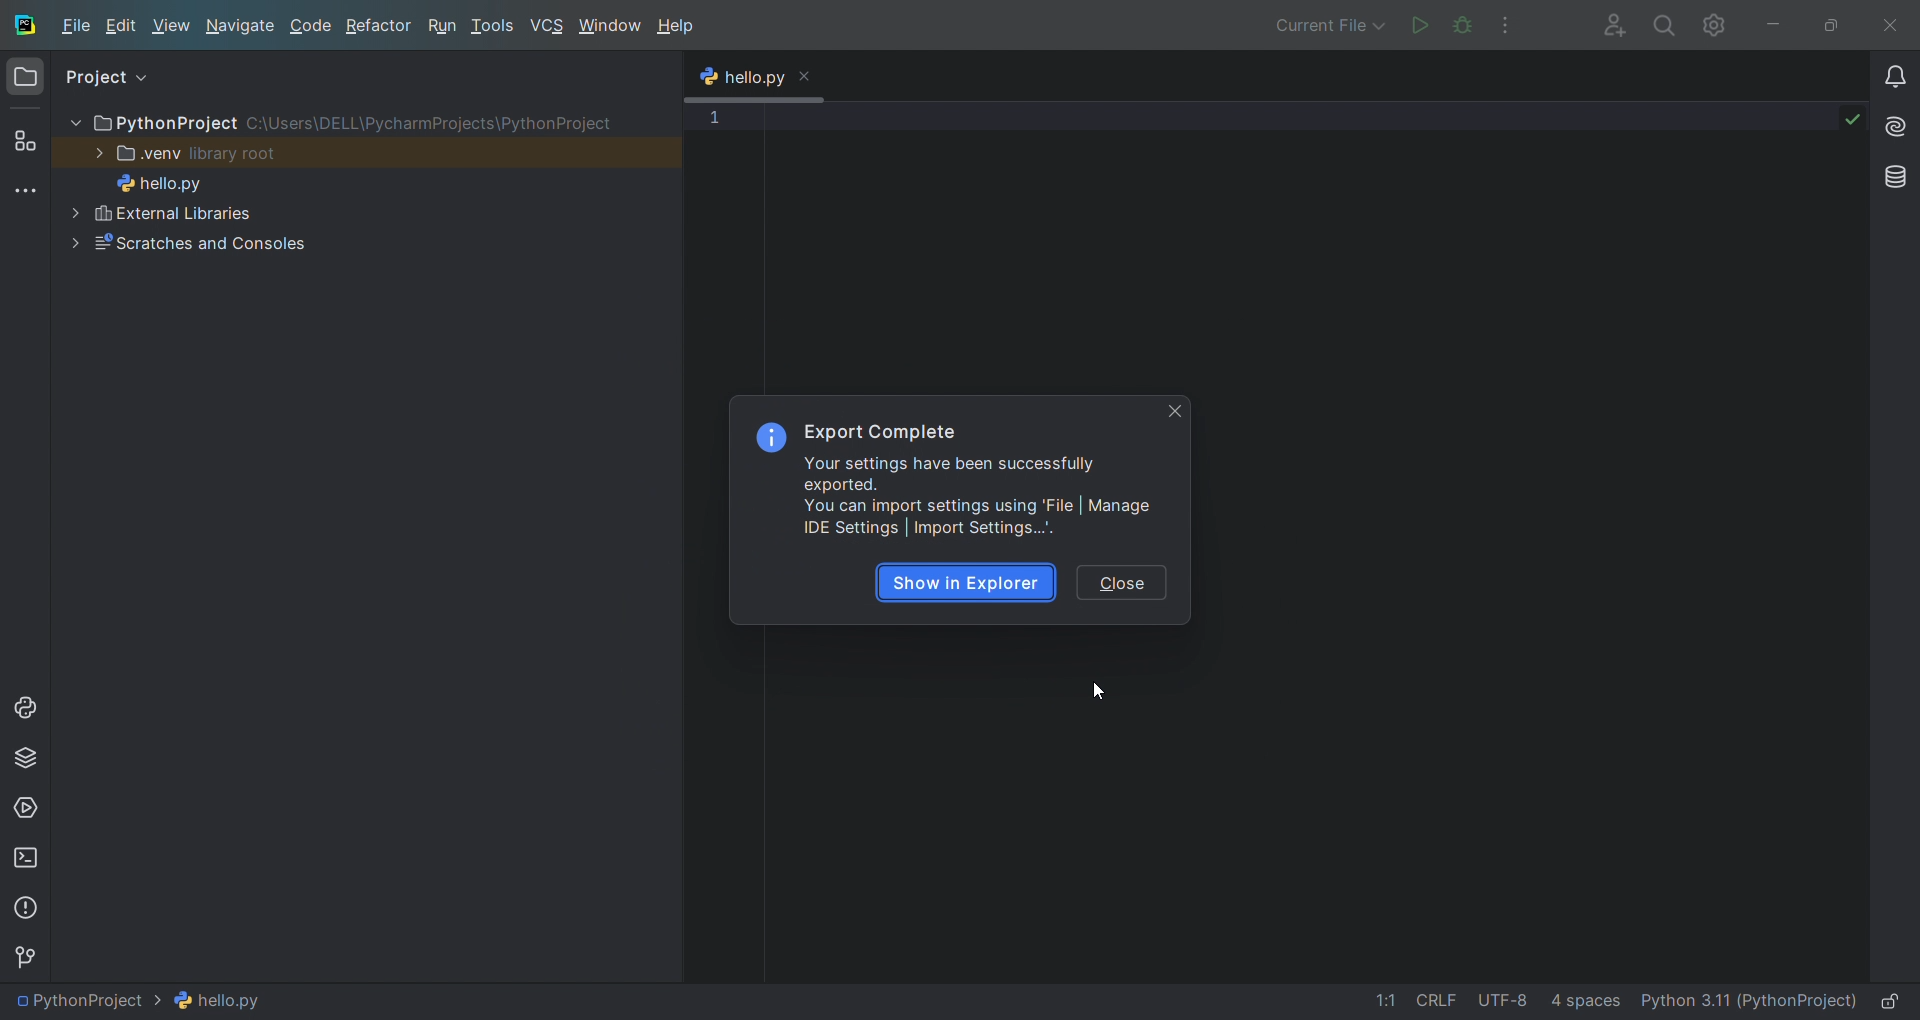 The image size is (1920, 1020). Describe the element at coordinates (675, 28) in the screenshot. I see `help` at that location.